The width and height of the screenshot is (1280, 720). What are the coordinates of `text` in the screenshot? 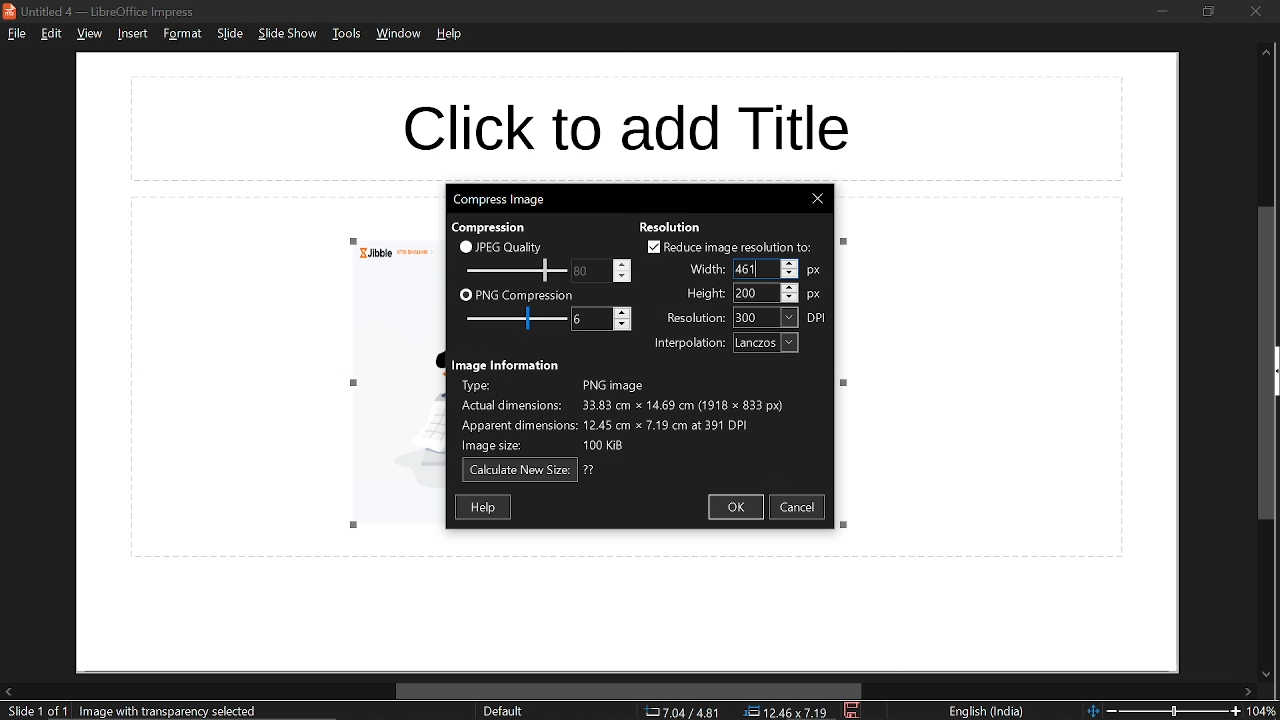 It's located at (695, 317).